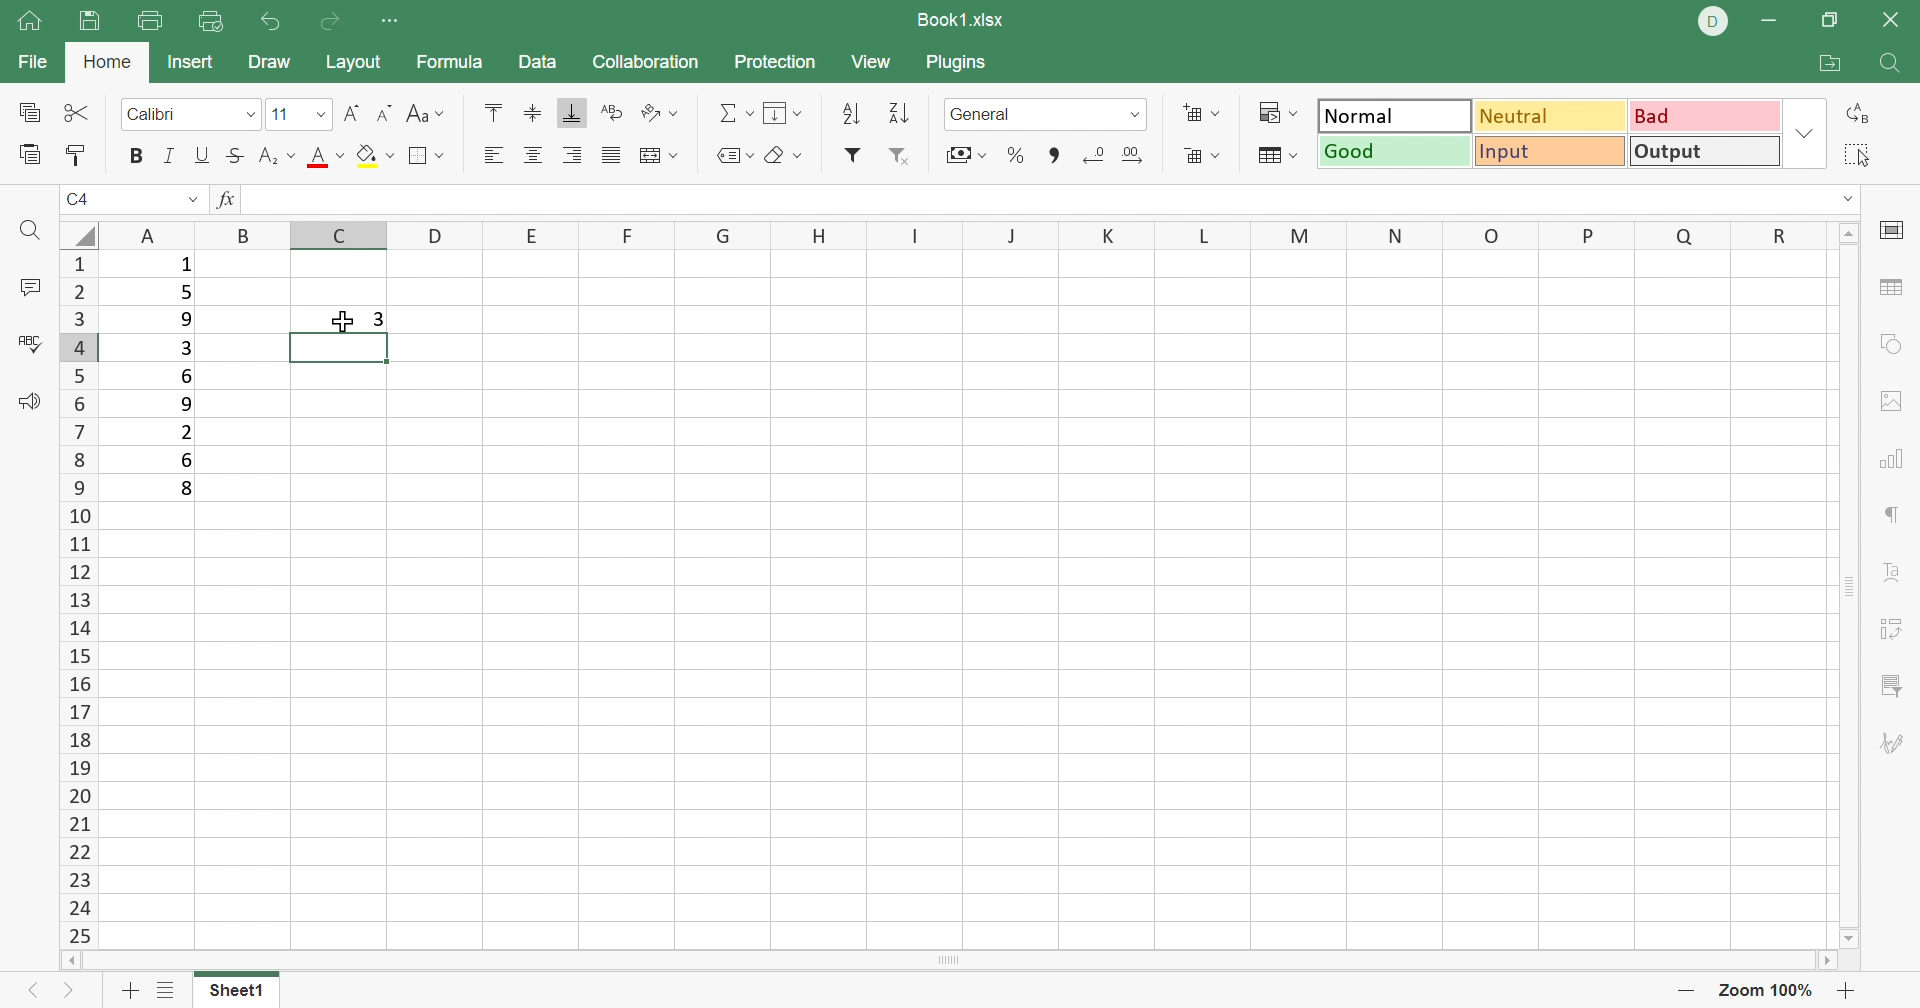 The image size is (1920, 1008). What do you see at coordinates (1849, 587) in the screenshot?
I see `Scroll bar` at bounding box center [1849, 587].